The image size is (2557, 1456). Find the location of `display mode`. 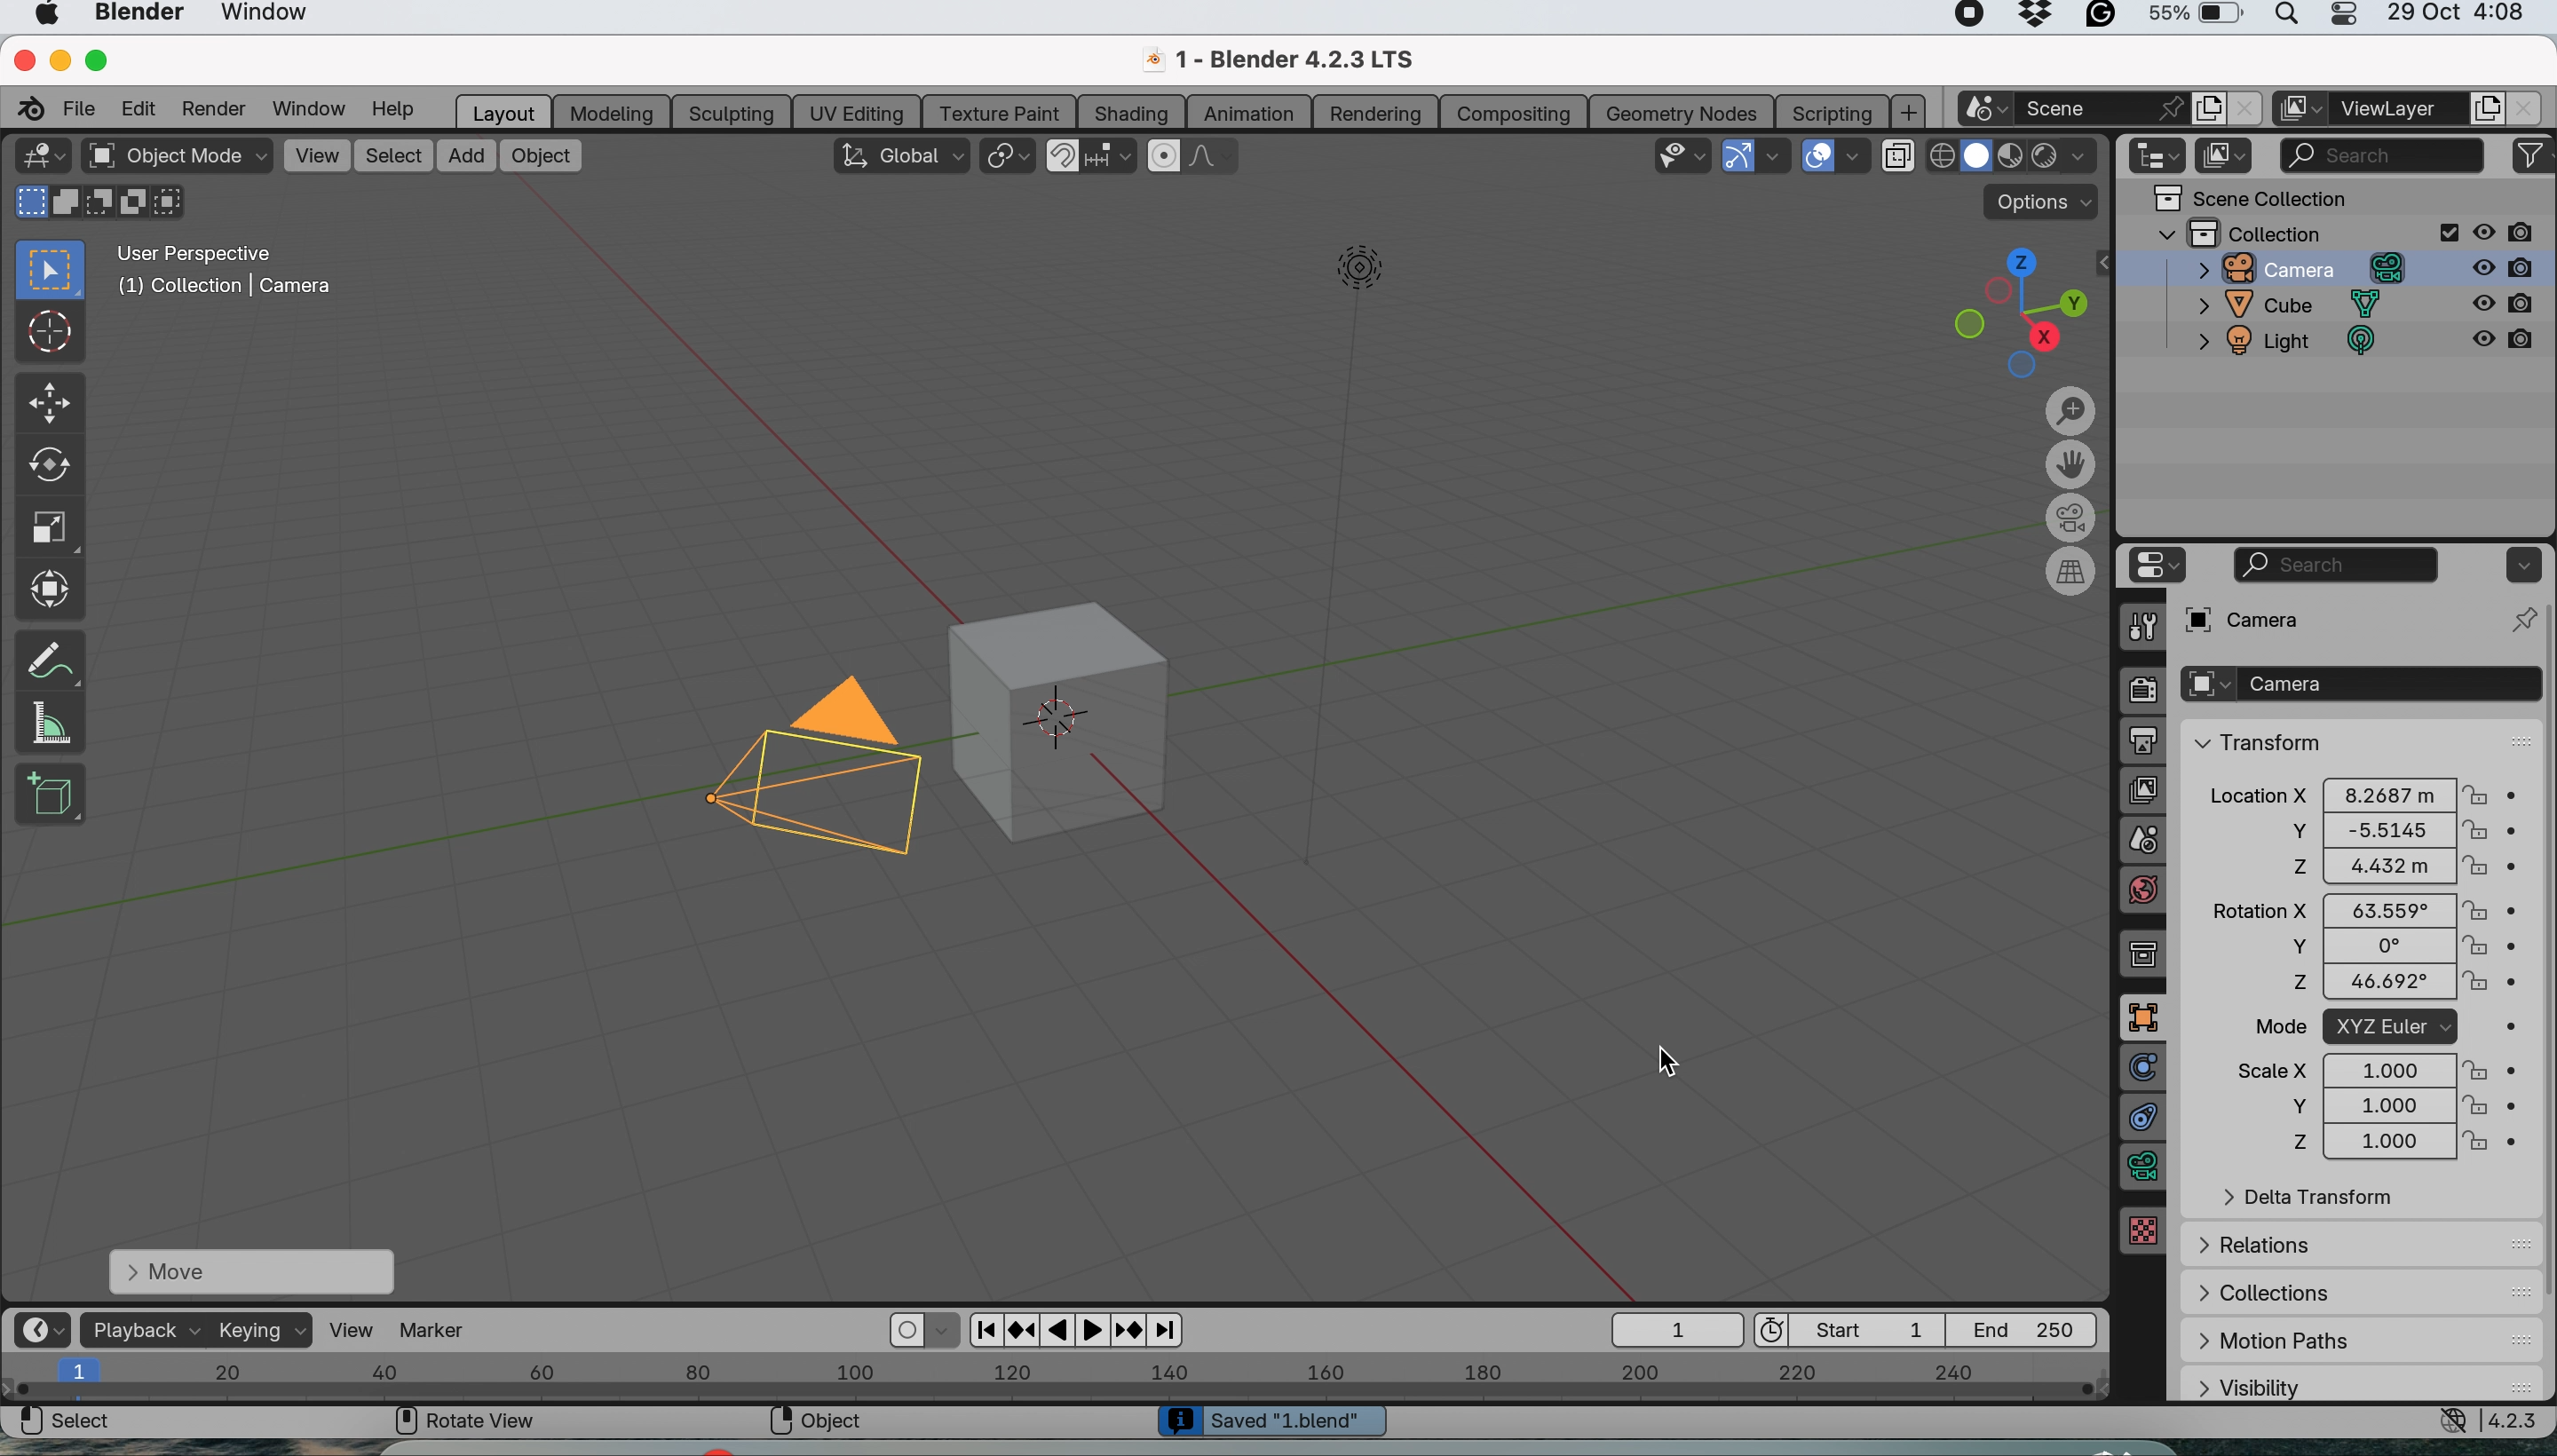

display mode is located at coordinates (2226, 157).